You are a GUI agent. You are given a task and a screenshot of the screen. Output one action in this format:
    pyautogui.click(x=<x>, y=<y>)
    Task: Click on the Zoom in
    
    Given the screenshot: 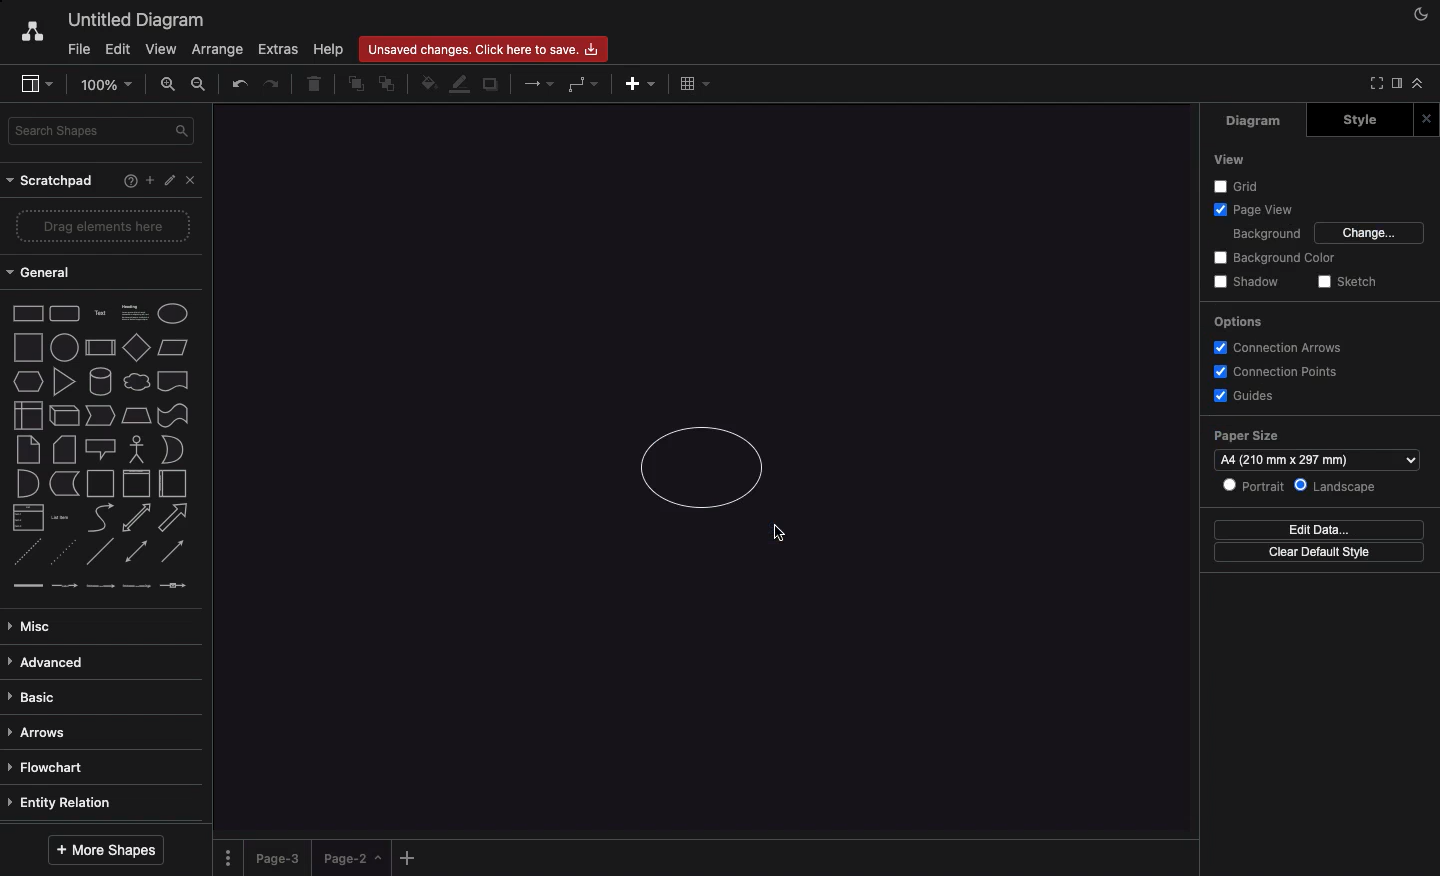 What is the action you would take?
    pyautogui.click(x=169, y=83)
    